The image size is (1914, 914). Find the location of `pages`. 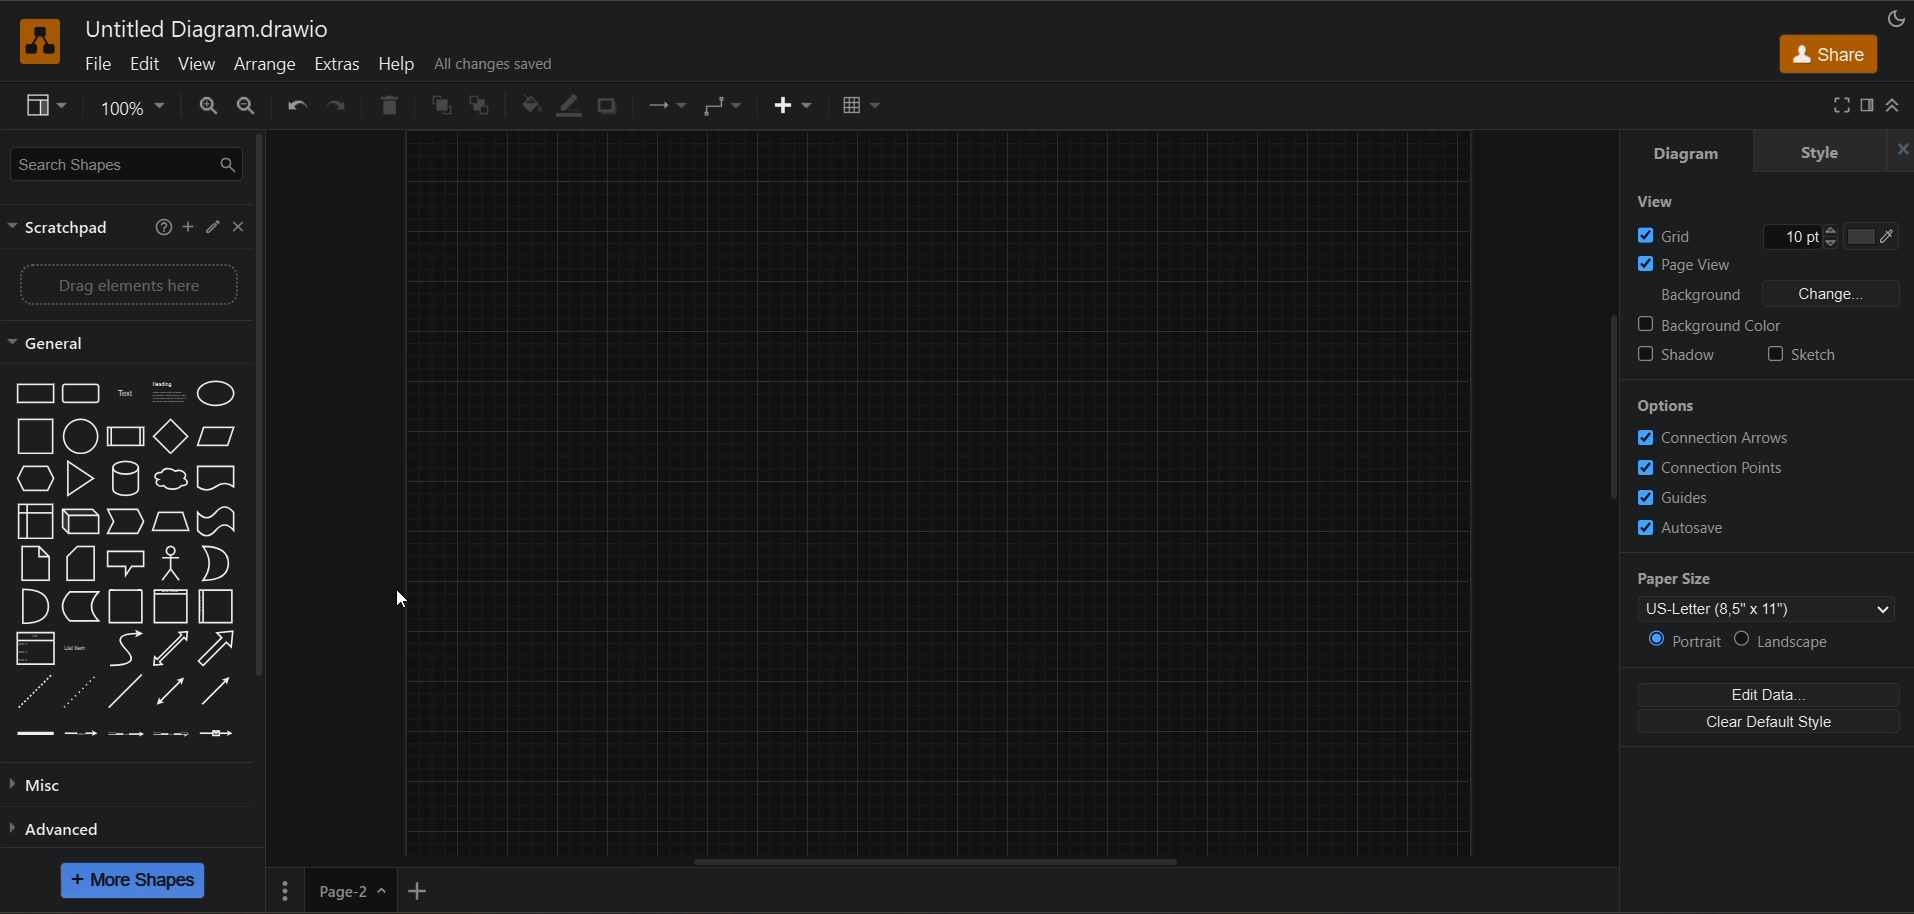

pages is located at coordinates (284, 889).